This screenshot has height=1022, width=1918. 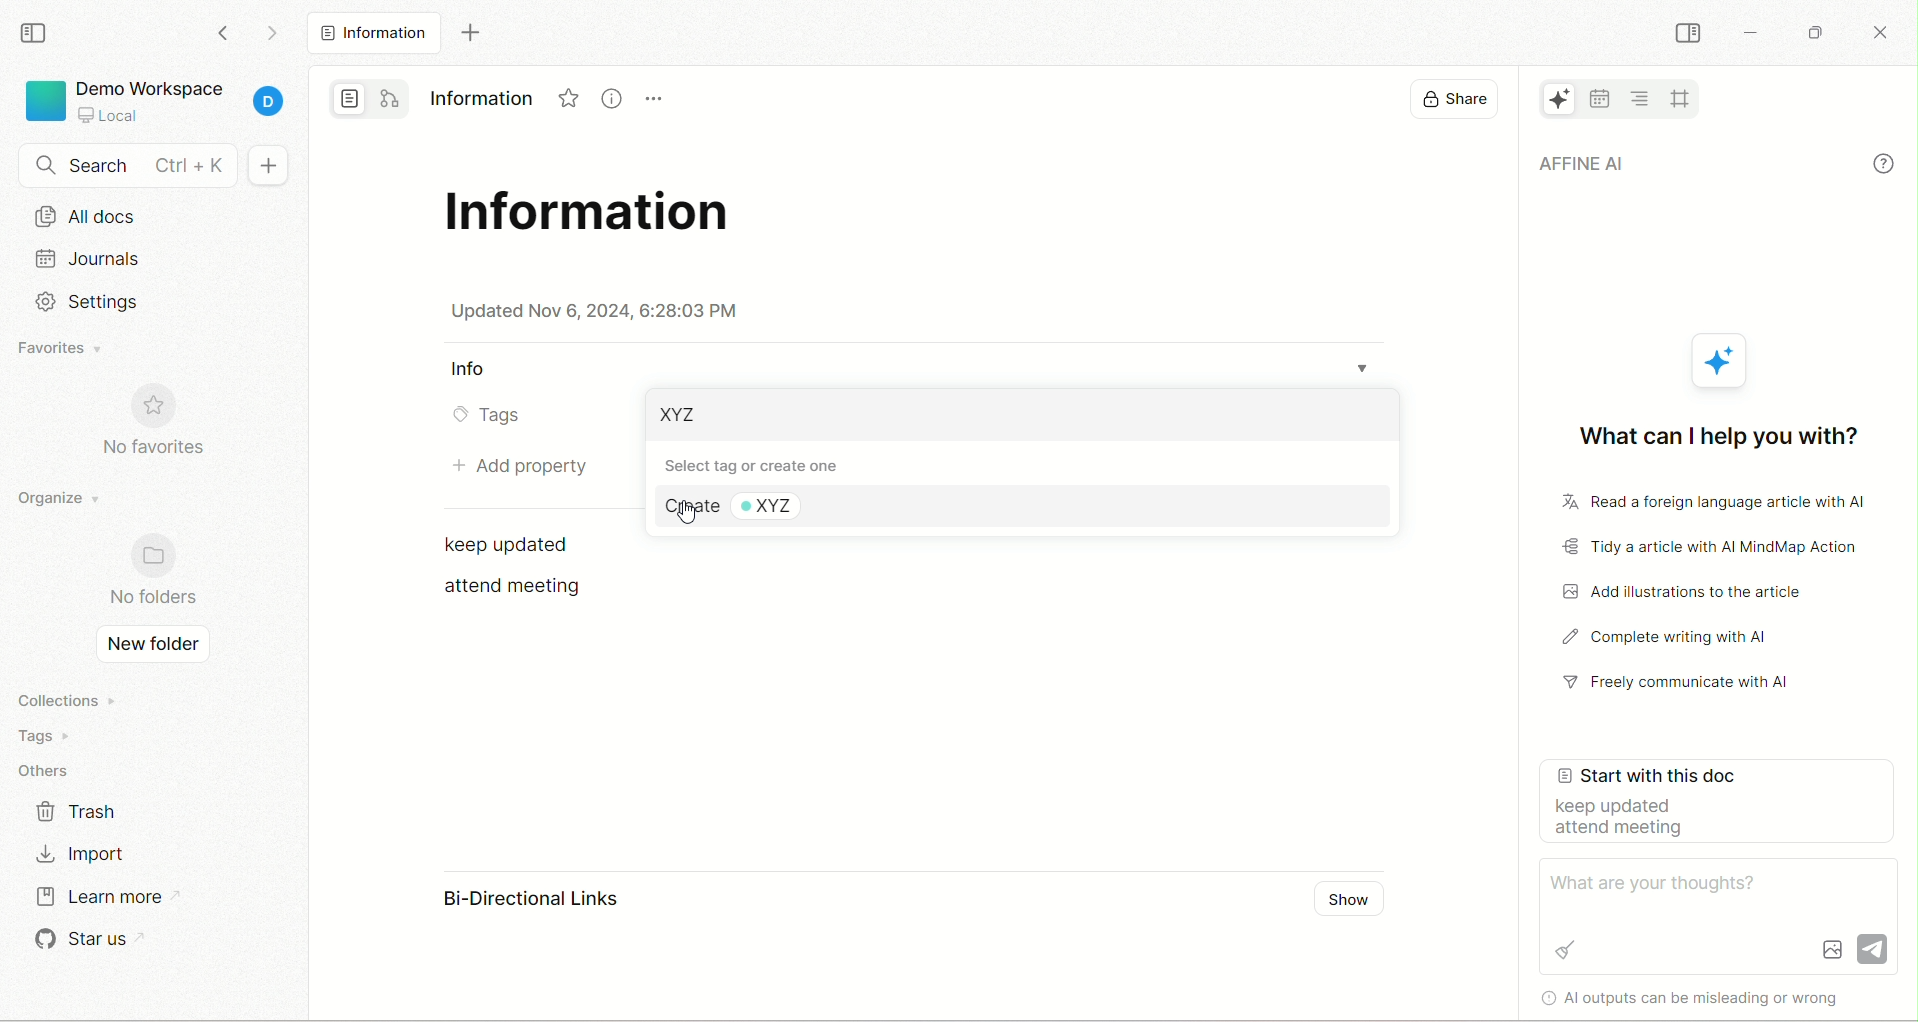 What do you see at coordinates (57, 505) in the screenshot?
I see `organize` at bounding box center [57, 505].